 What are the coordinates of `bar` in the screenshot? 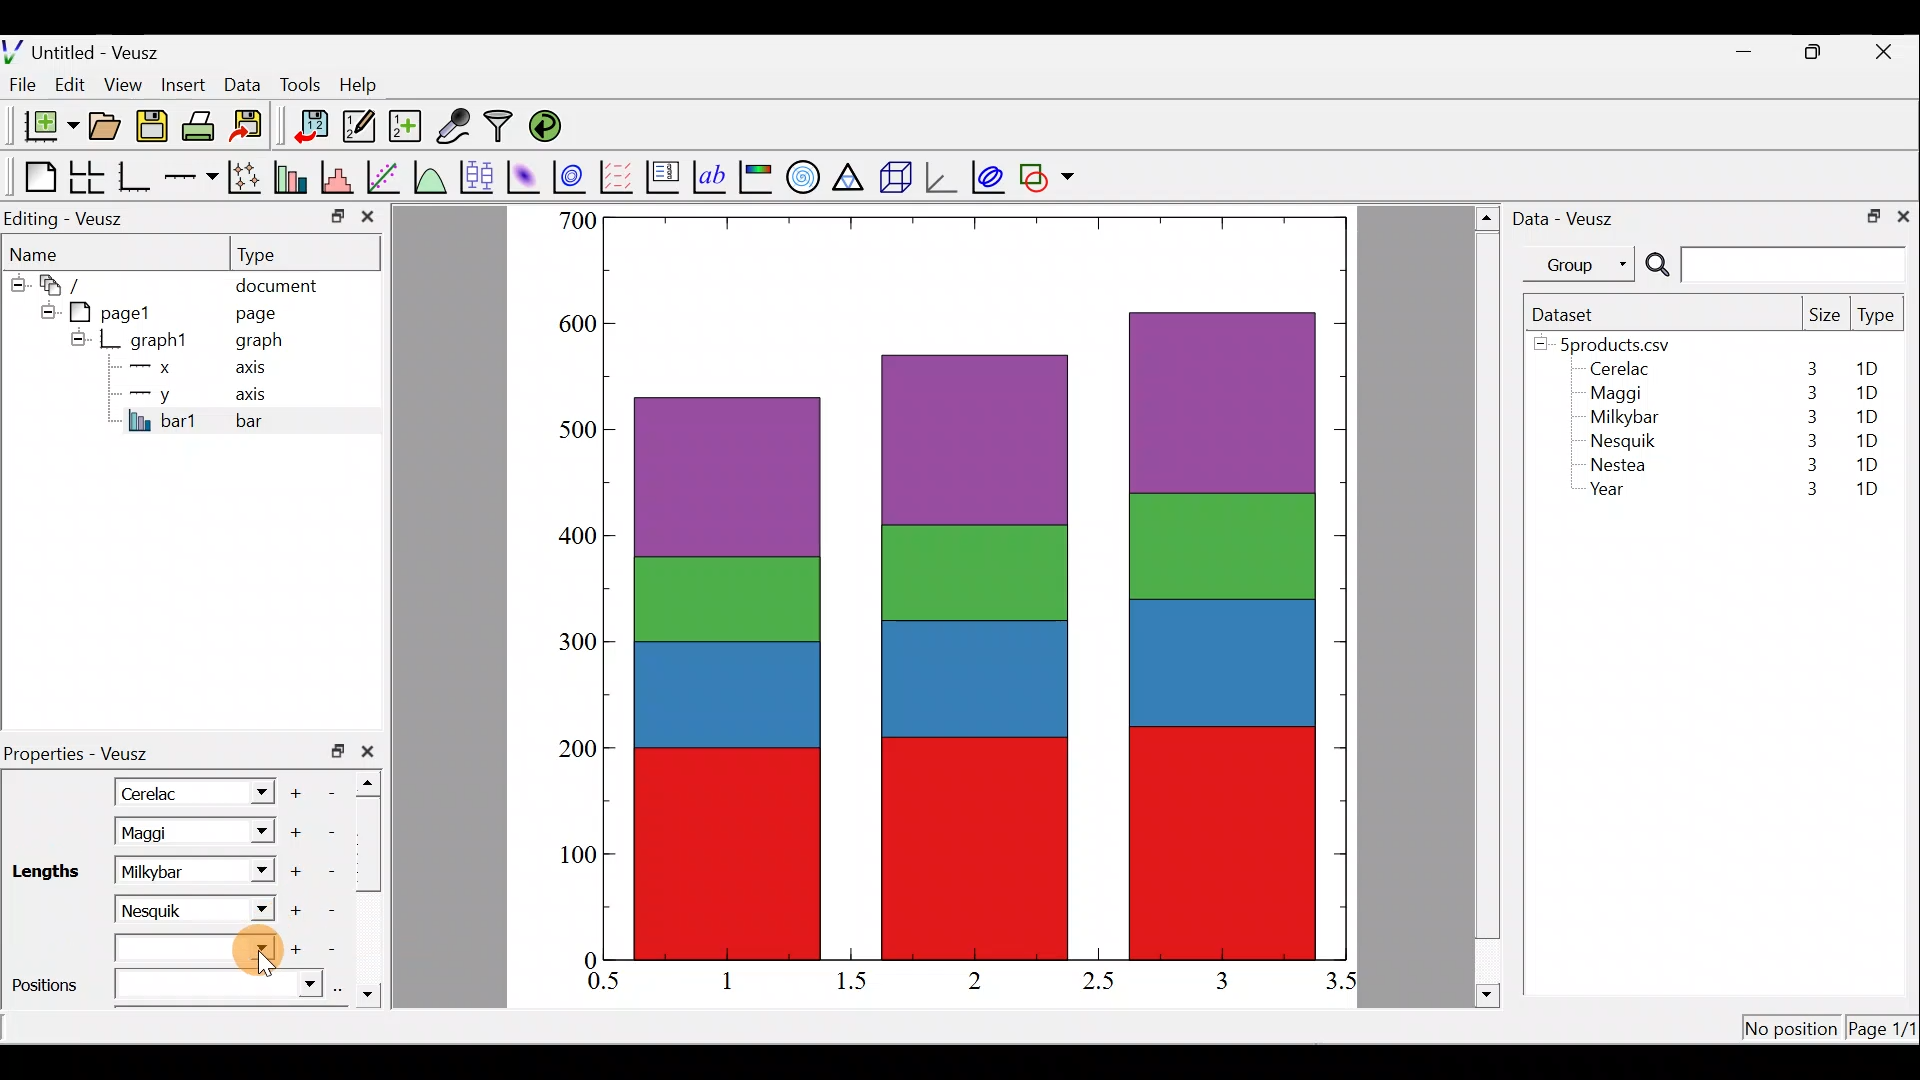 It's located at (282, 420).